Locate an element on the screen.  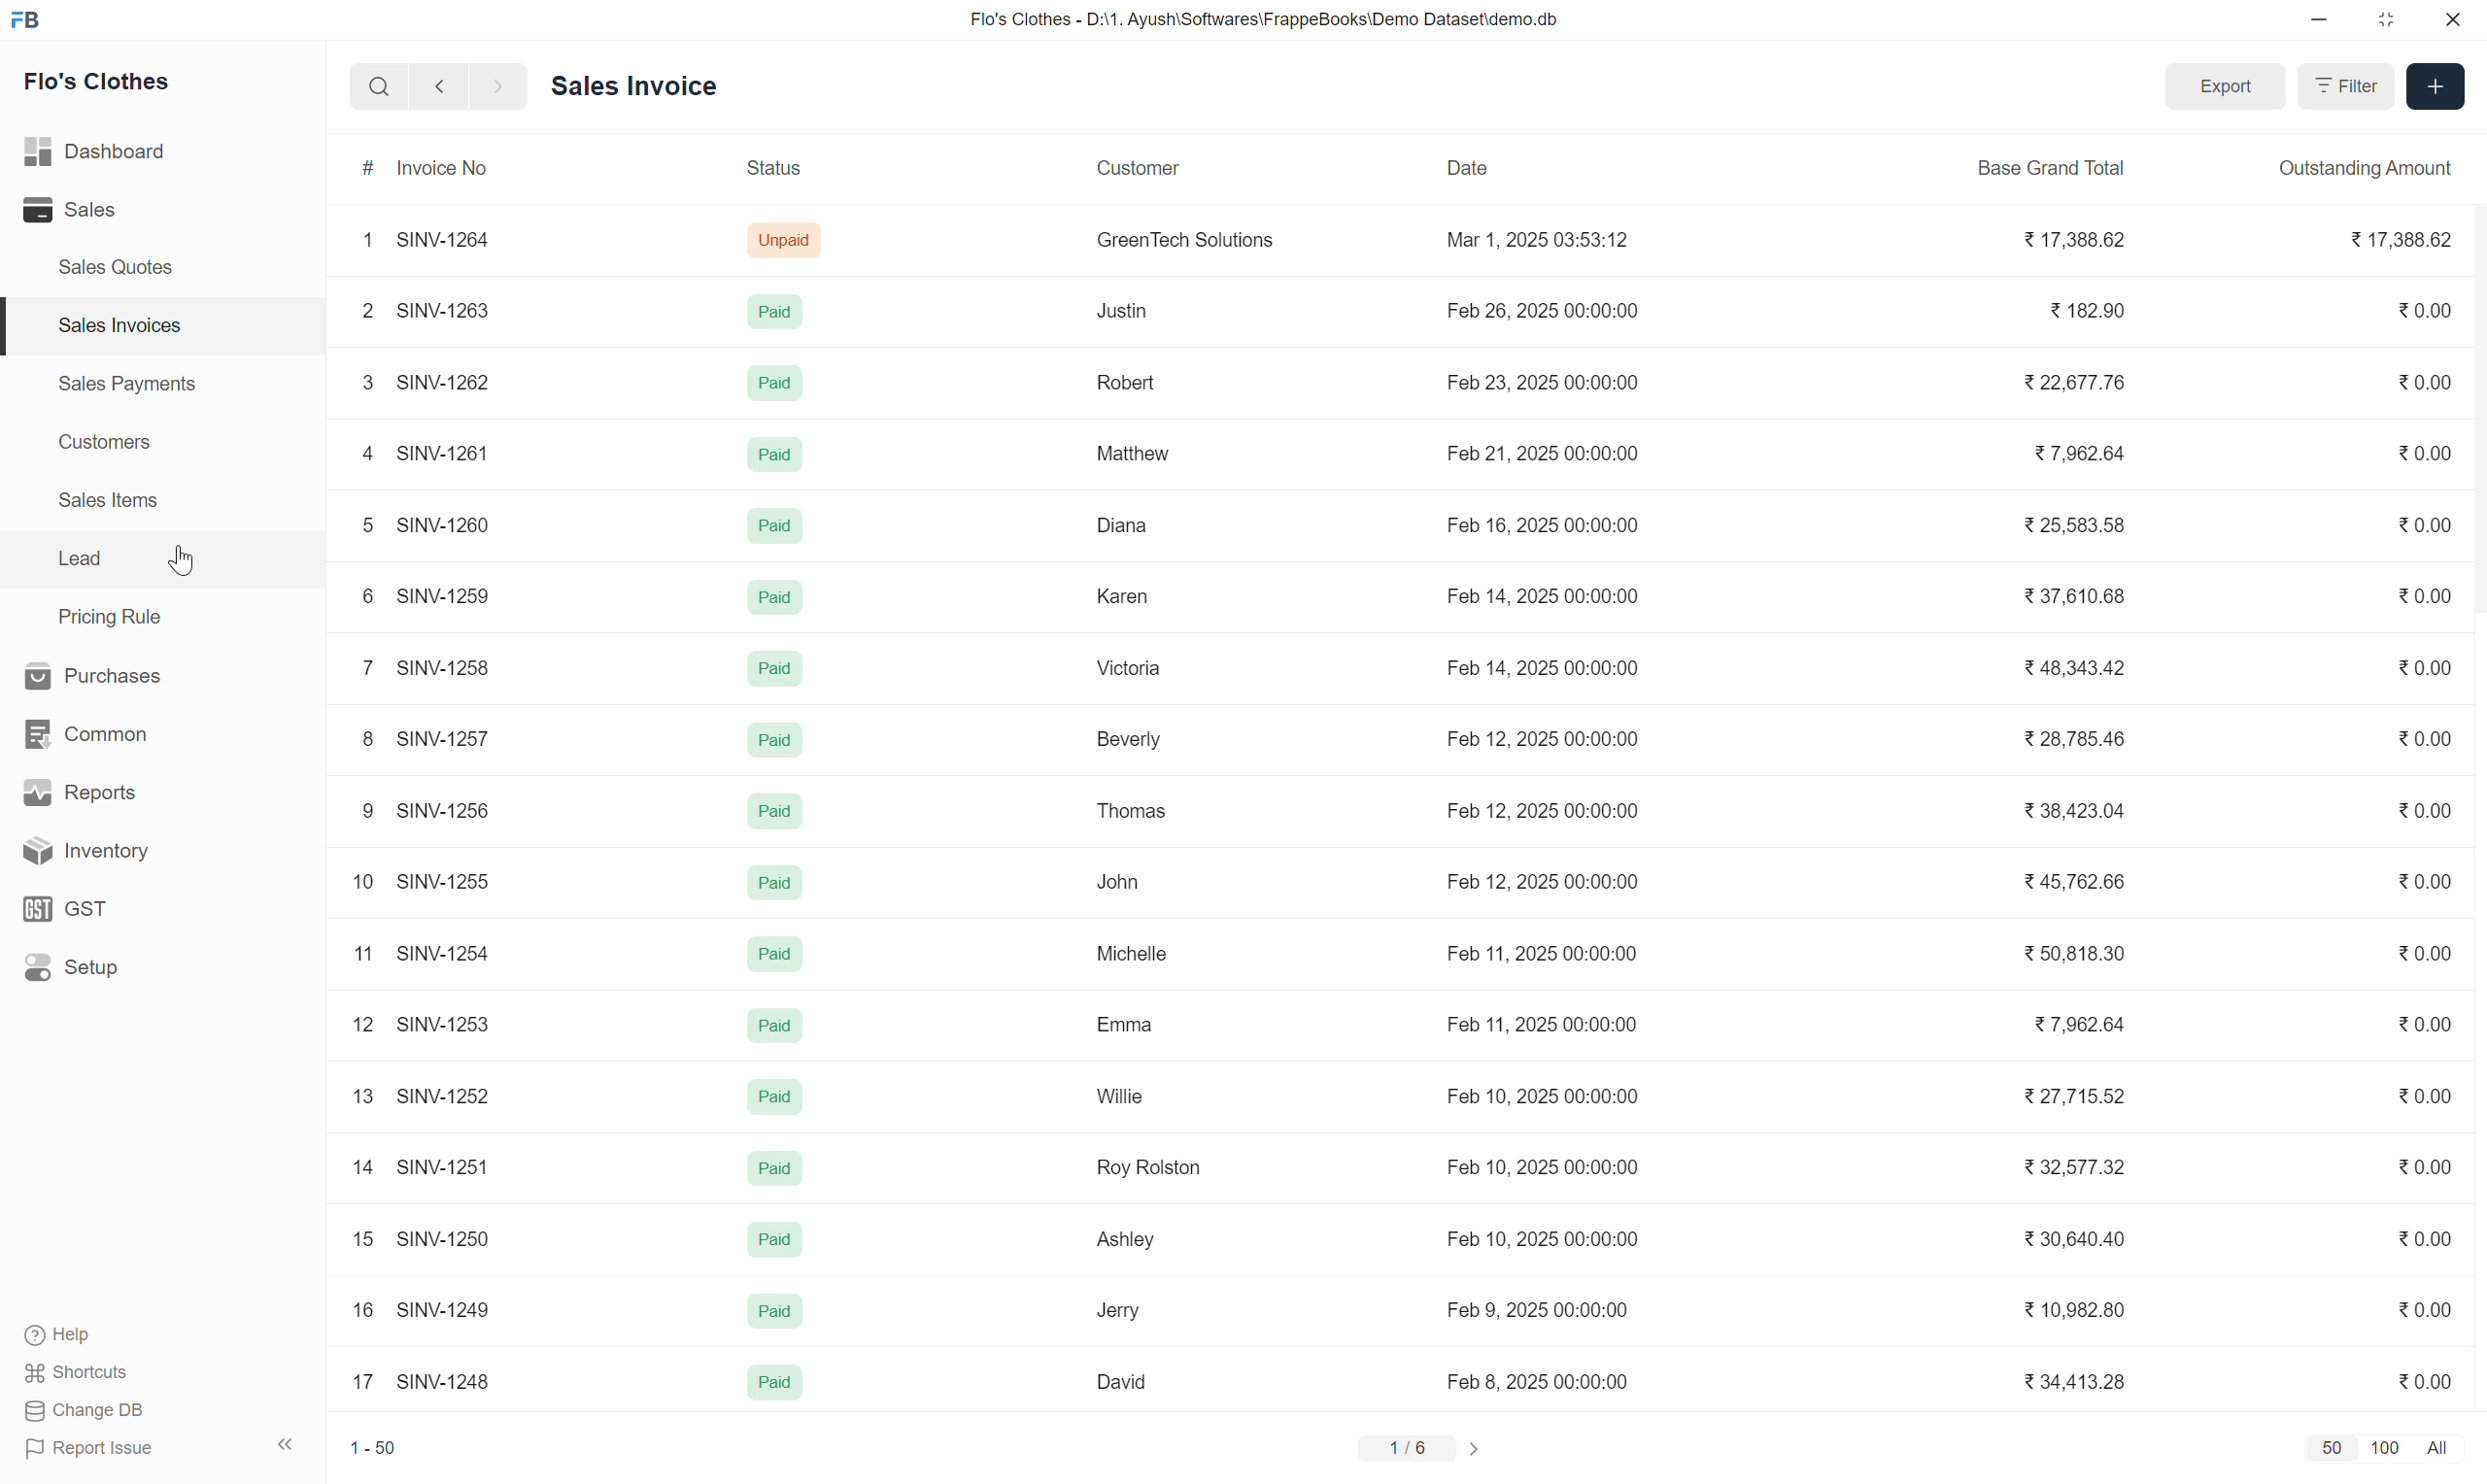
Feb 12, 2025 00:00:00 is located at coordinates (1538, 884).